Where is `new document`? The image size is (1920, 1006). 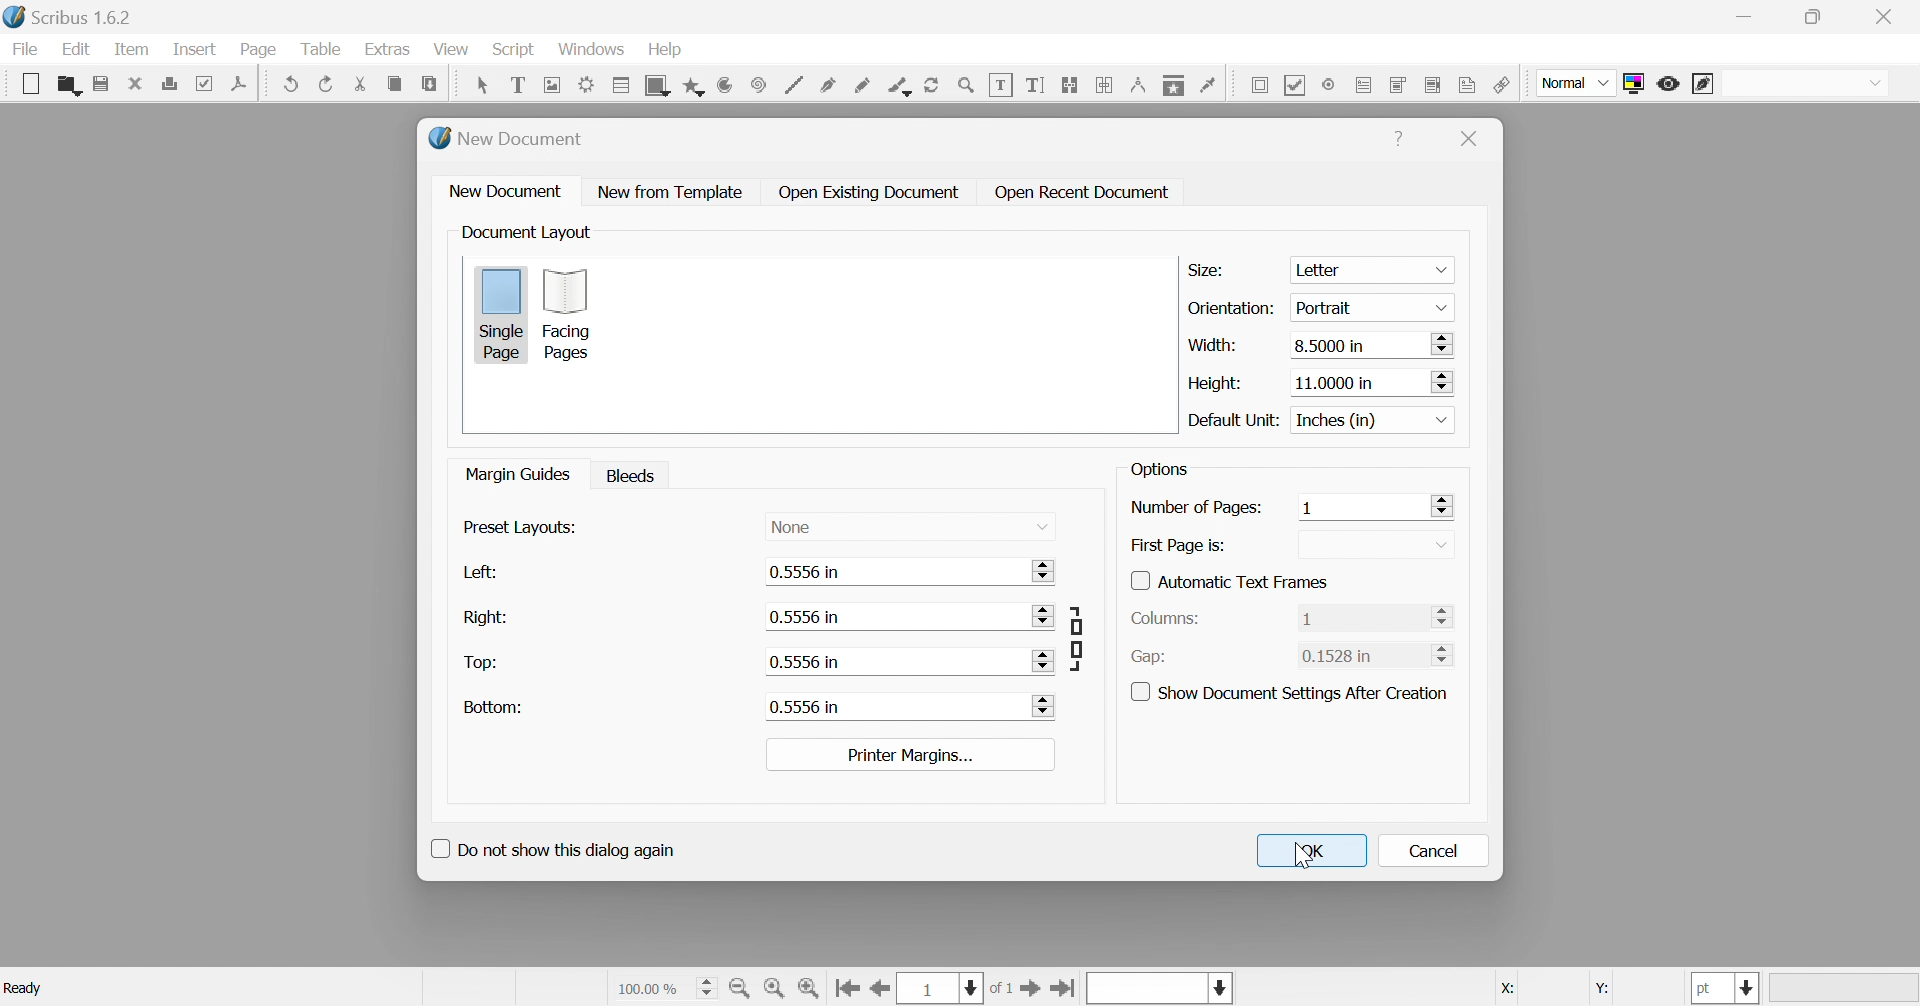 new document is located at coordinates (503, 191).